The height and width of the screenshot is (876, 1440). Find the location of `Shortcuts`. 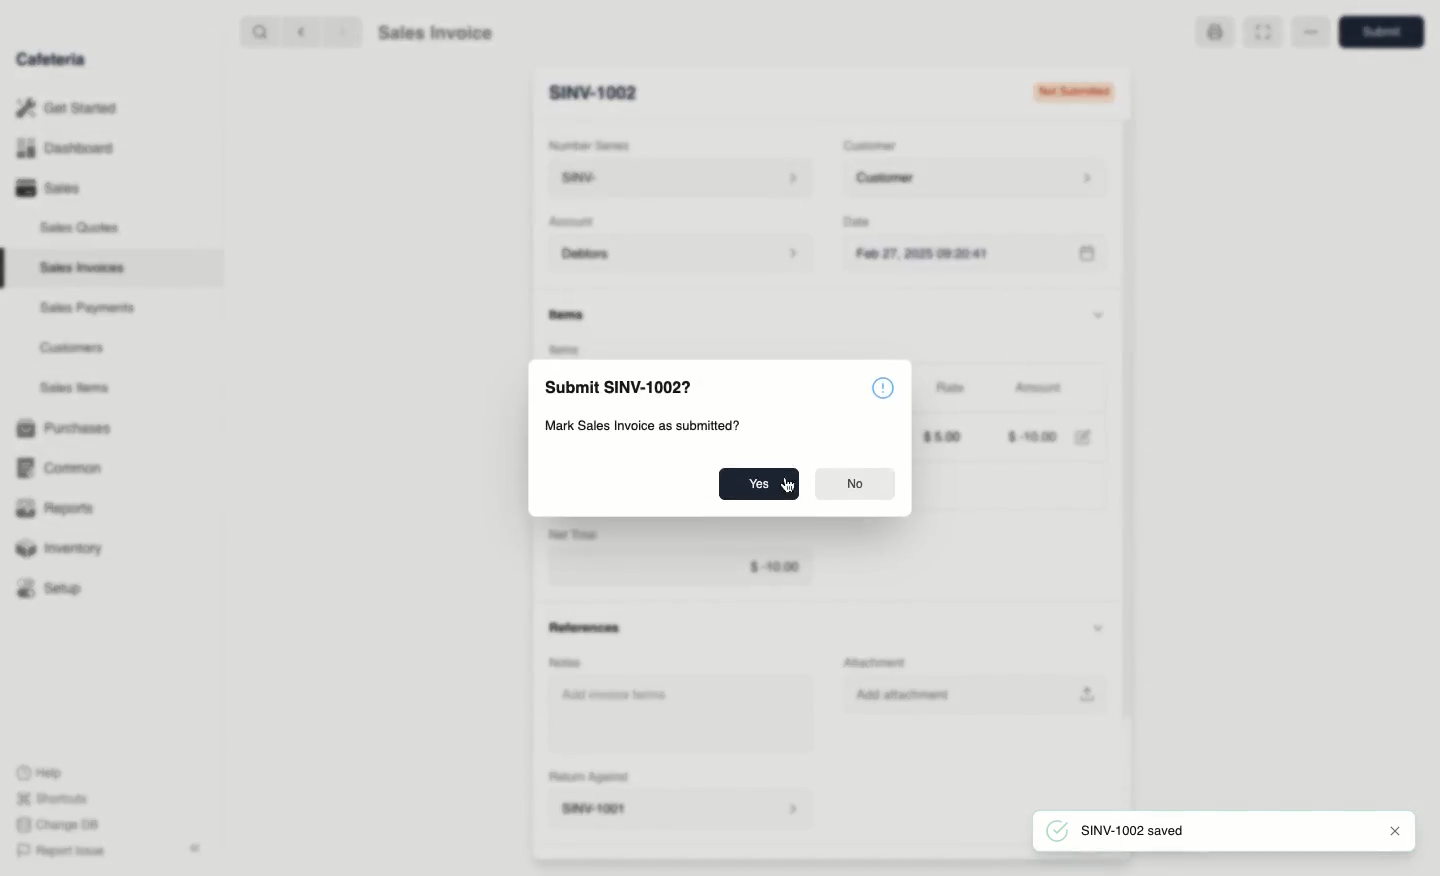

Shortcuts is located at coordinates (54, 797).